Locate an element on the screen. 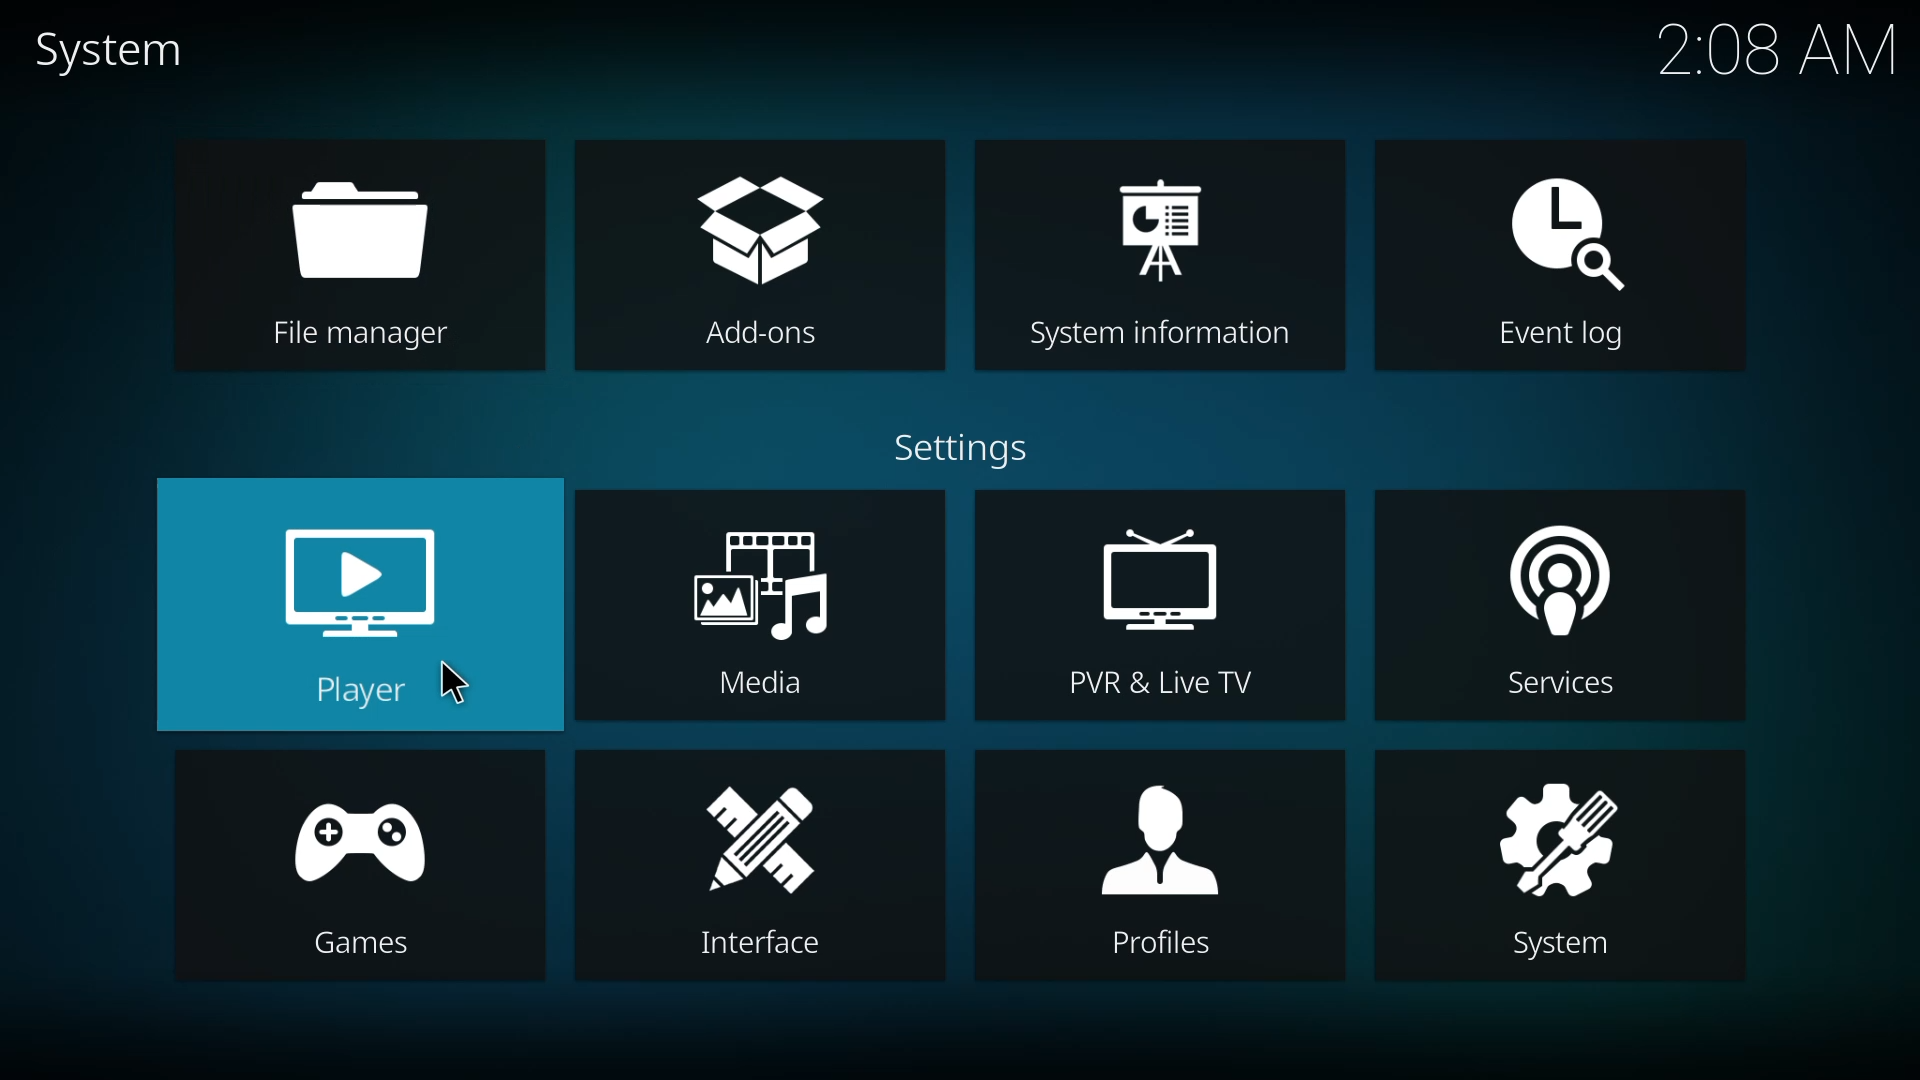  settings is located at coordinates (970, 446).